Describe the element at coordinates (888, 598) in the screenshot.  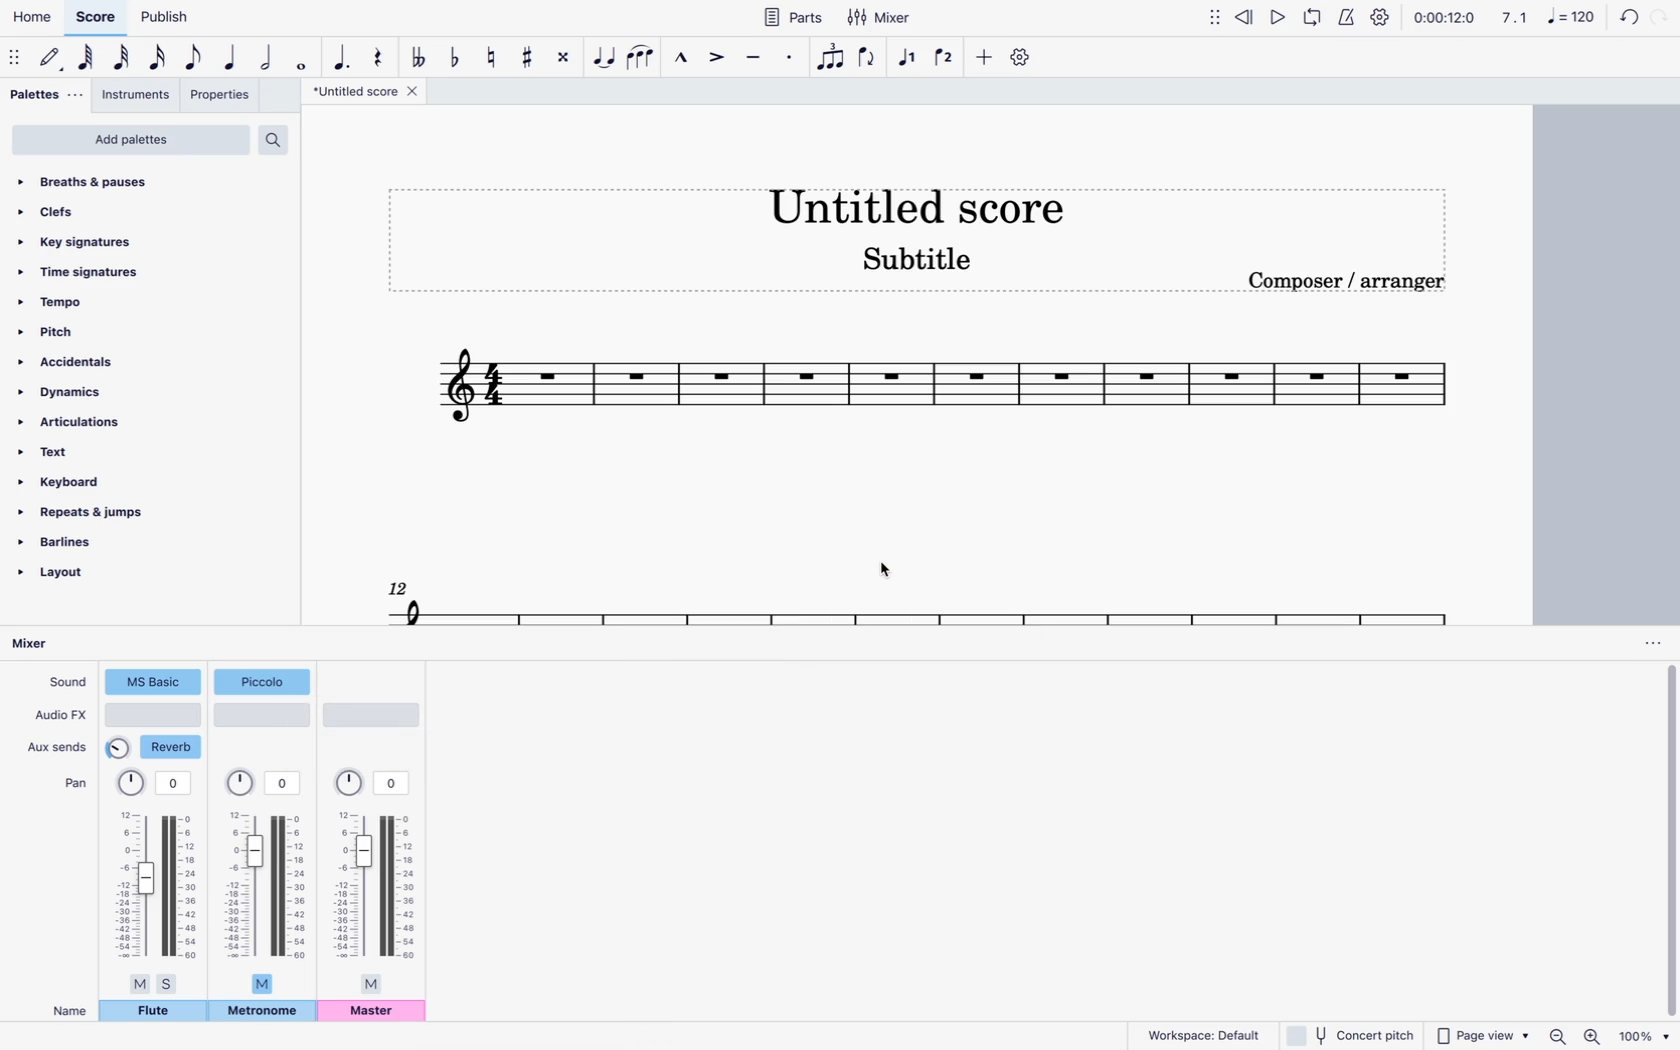
I see `score` at that location.